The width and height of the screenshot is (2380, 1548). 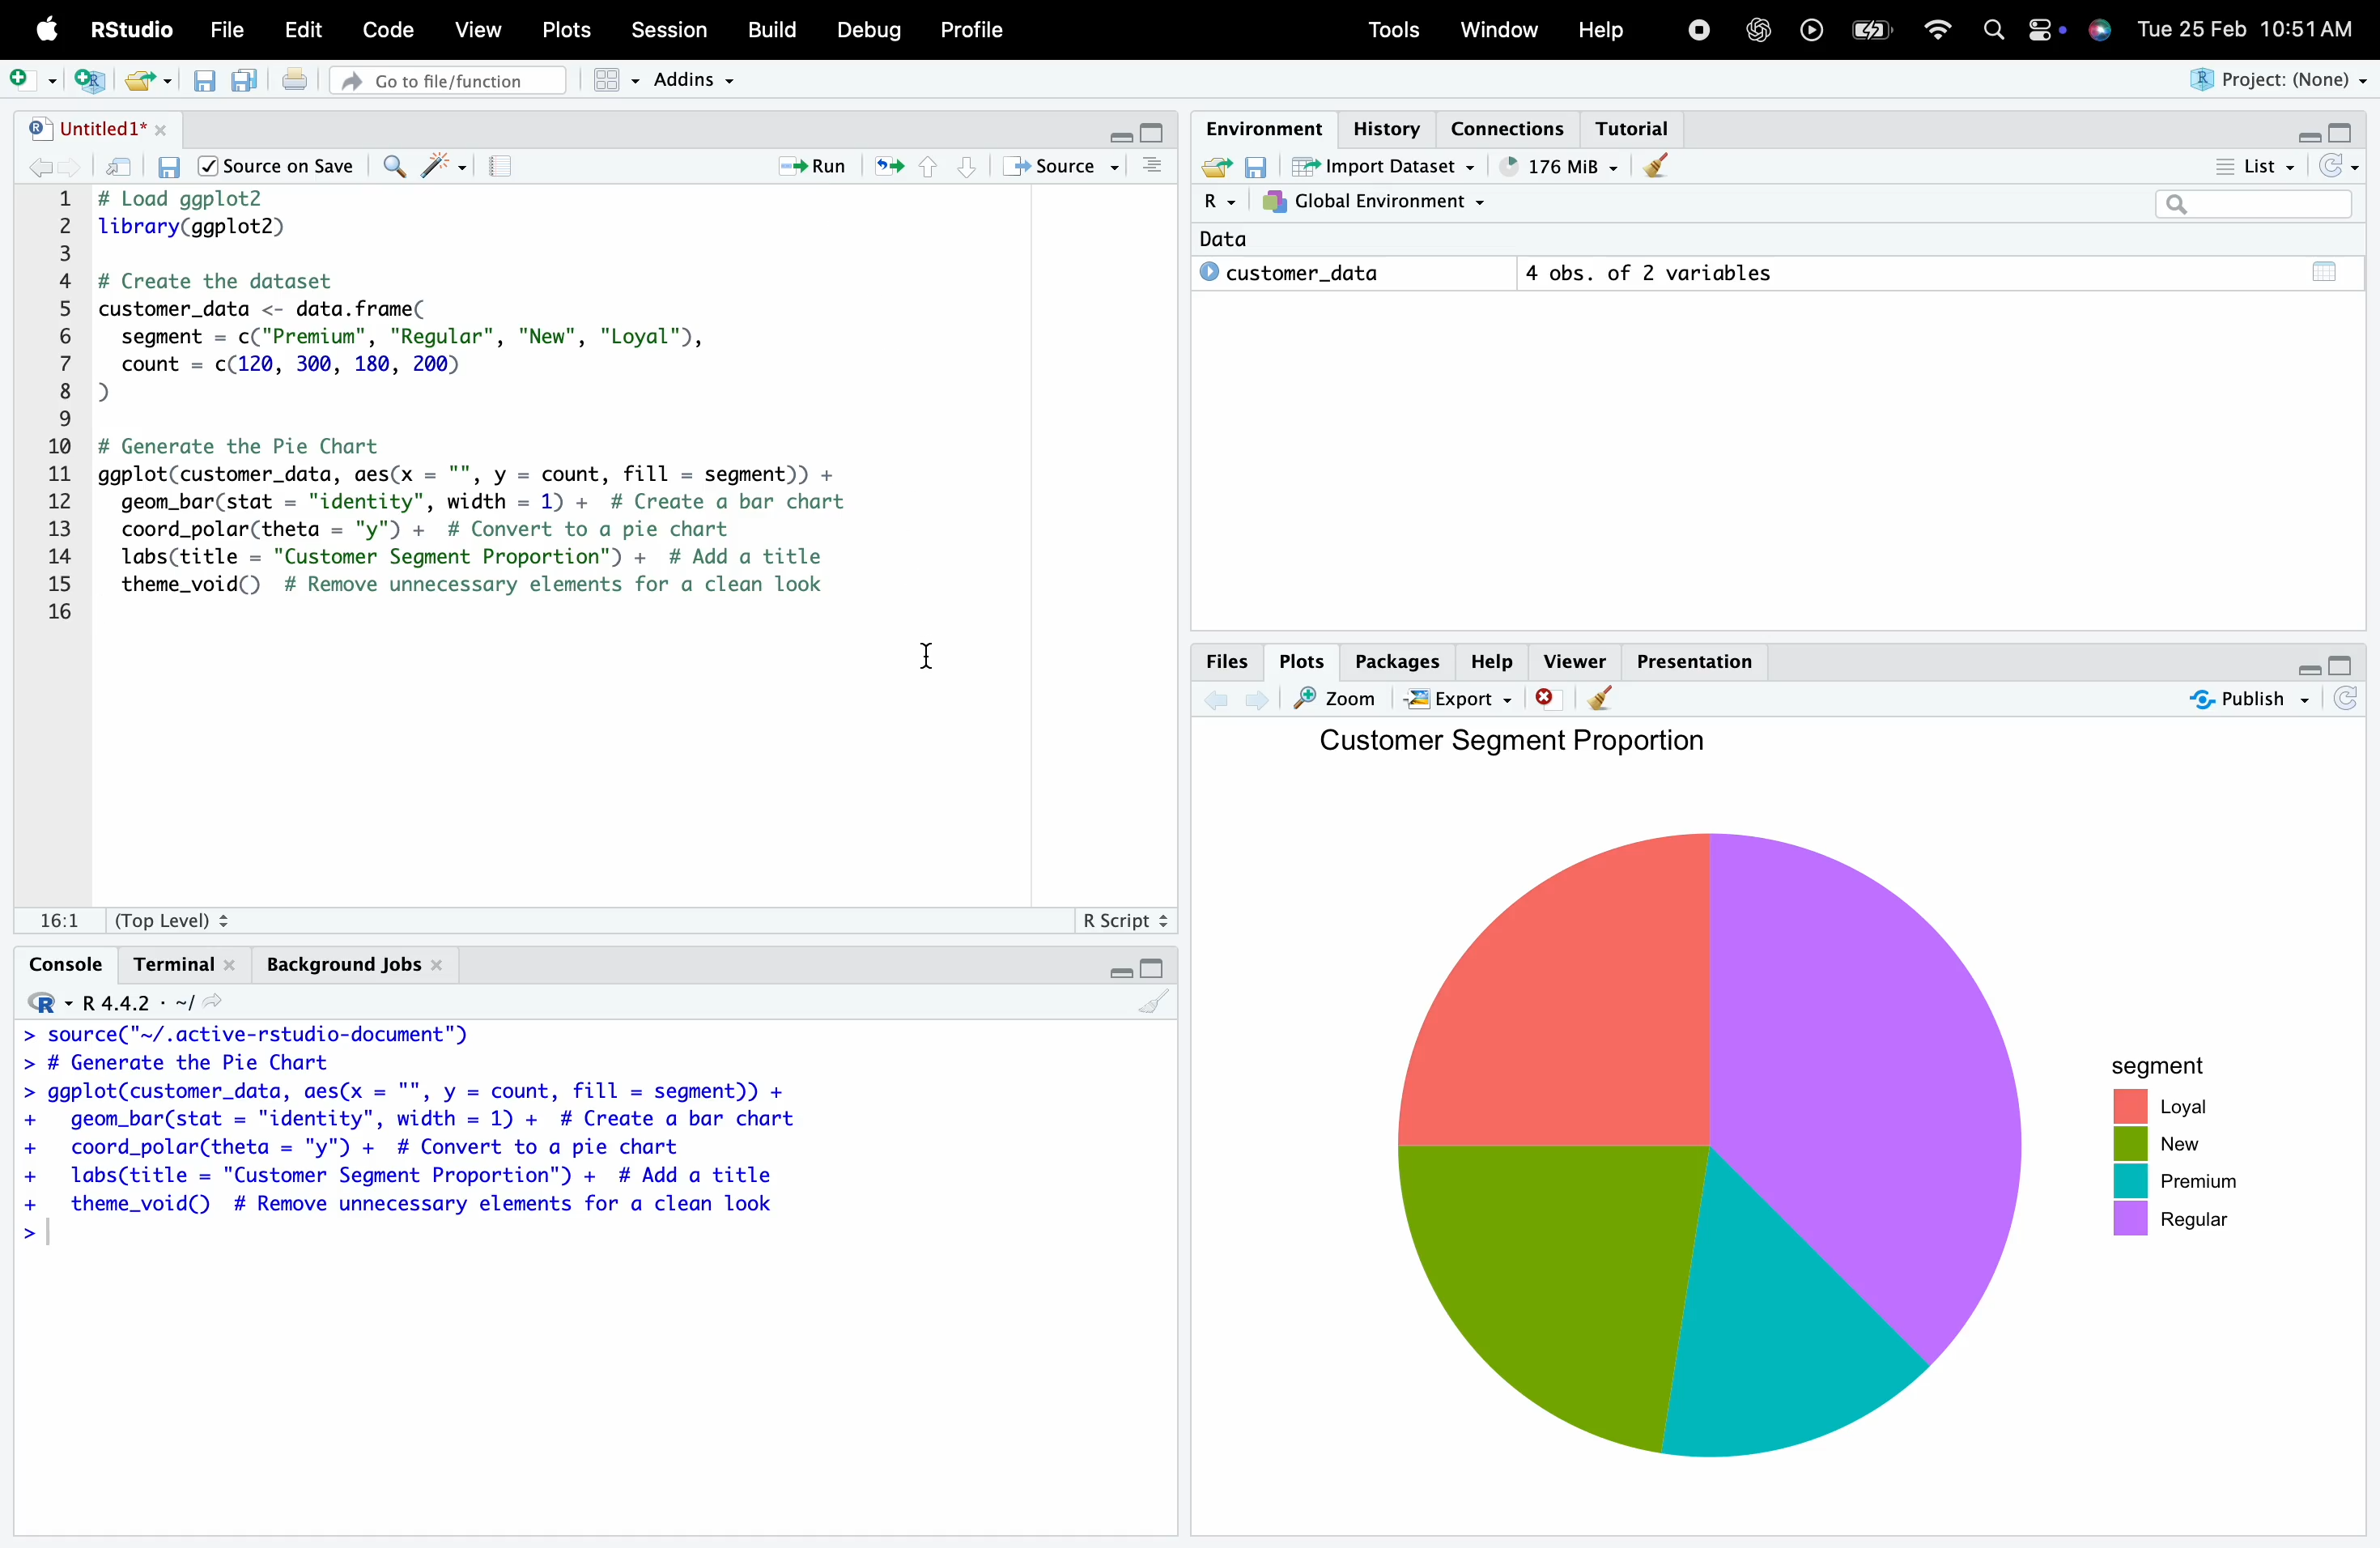 I want to click on " 86 MiB, so click(x=1553, y=166).